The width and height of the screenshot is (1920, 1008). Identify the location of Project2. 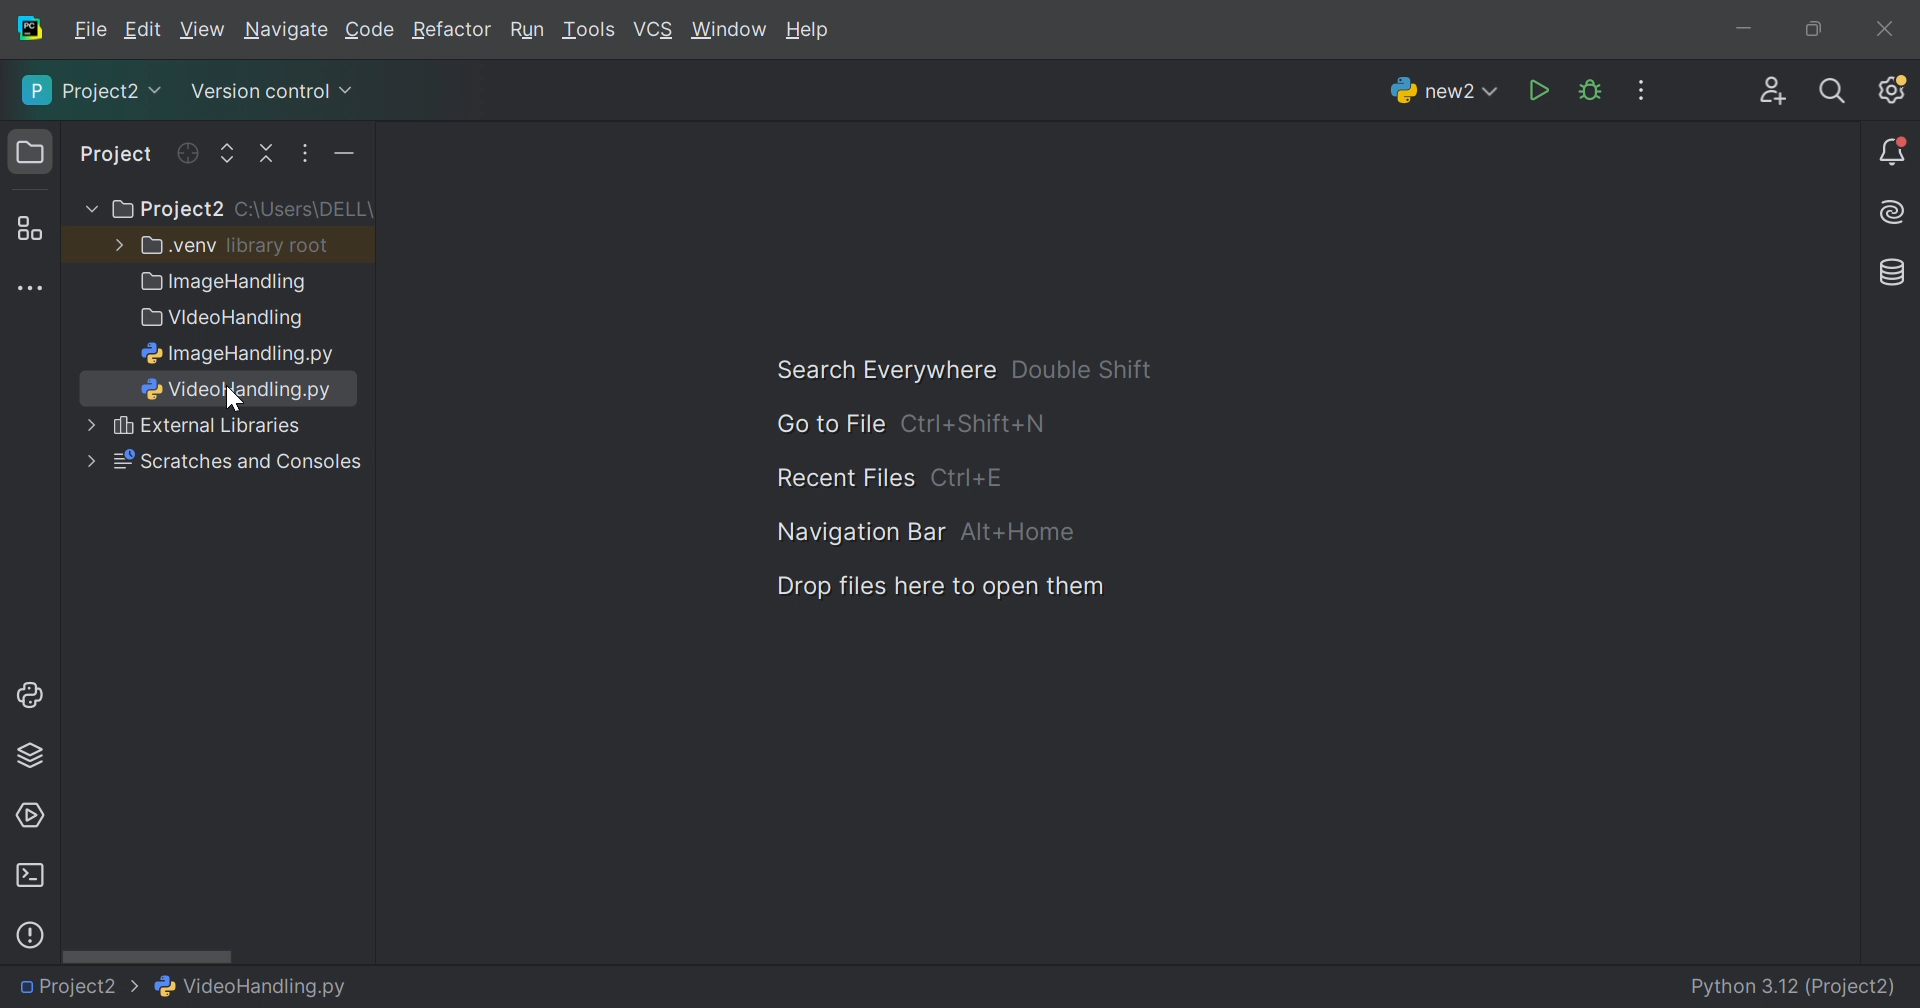
(94, 90).